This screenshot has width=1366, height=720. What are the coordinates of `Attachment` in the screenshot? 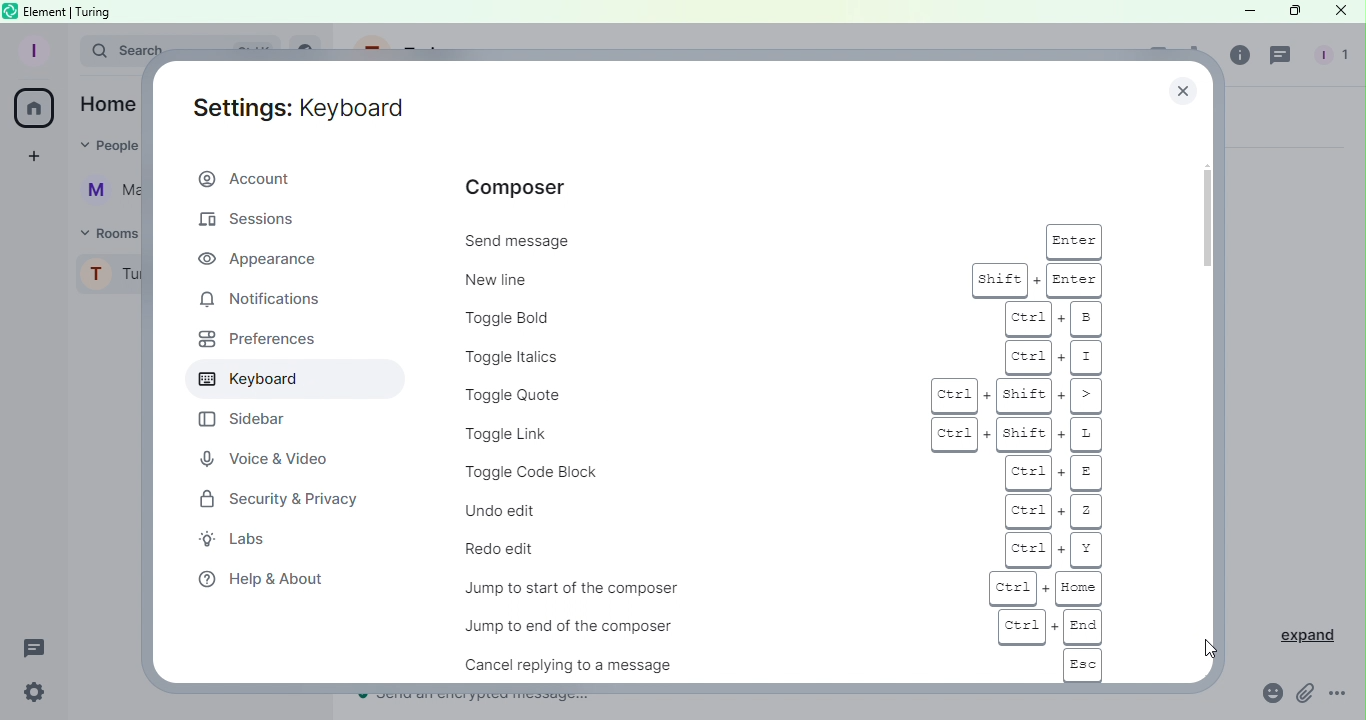 It's located at (1305, 697).